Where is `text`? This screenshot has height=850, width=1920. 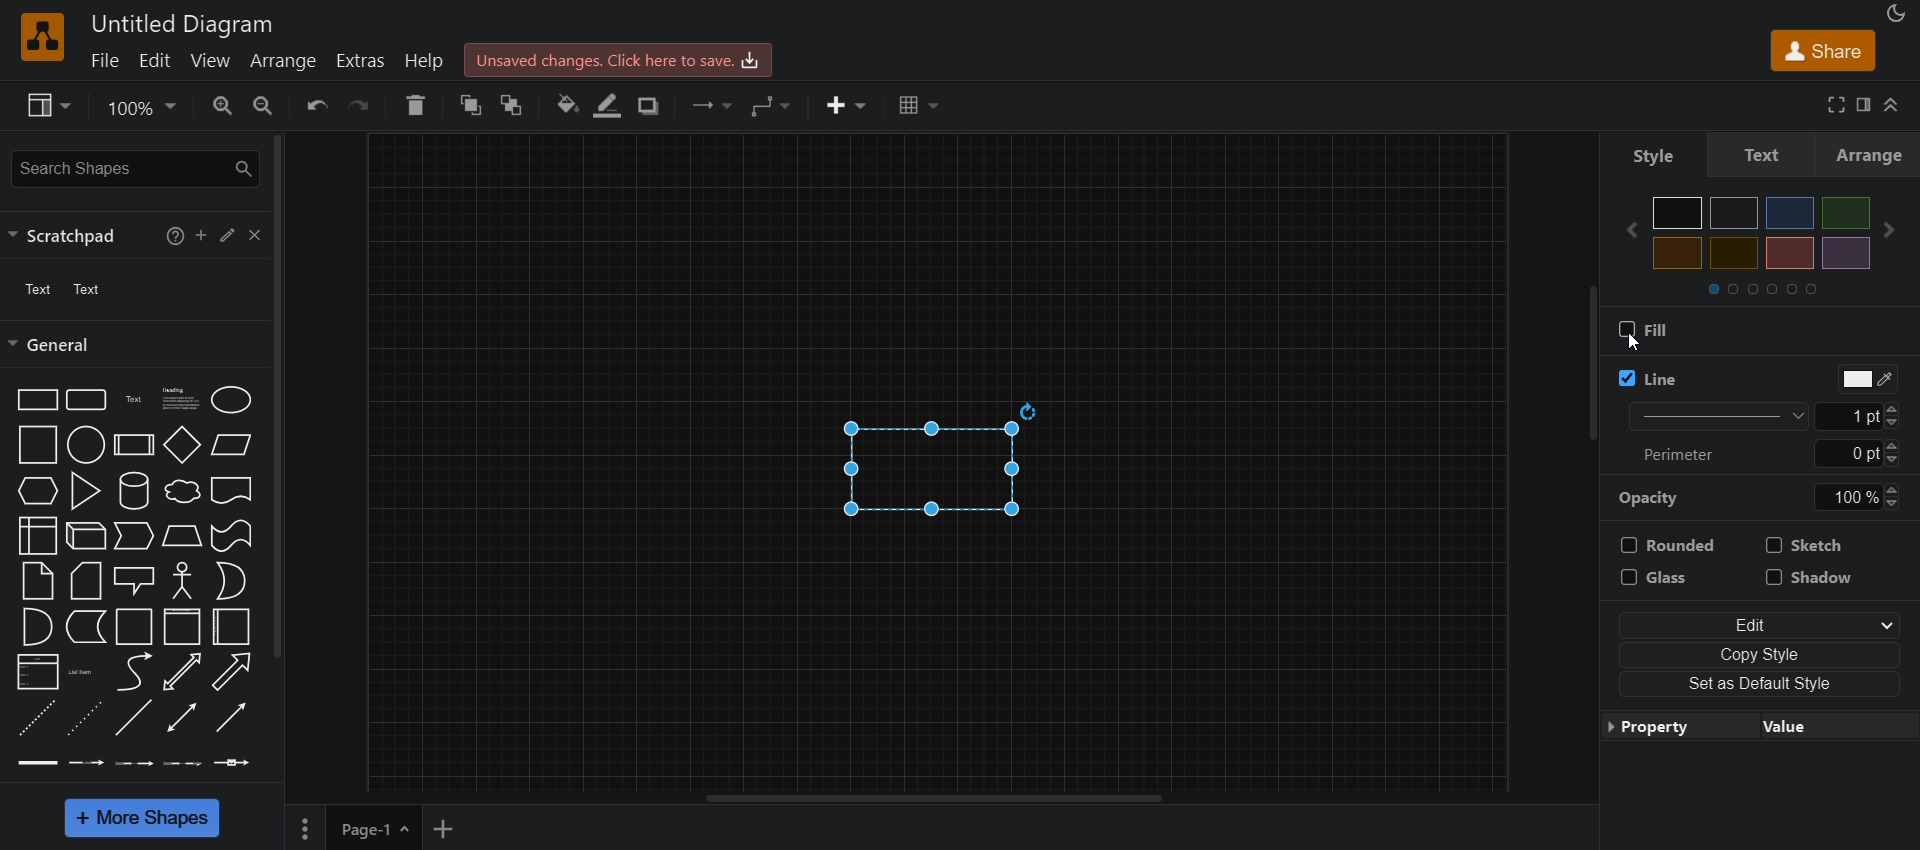 text is located at coordinates (1664, 158).